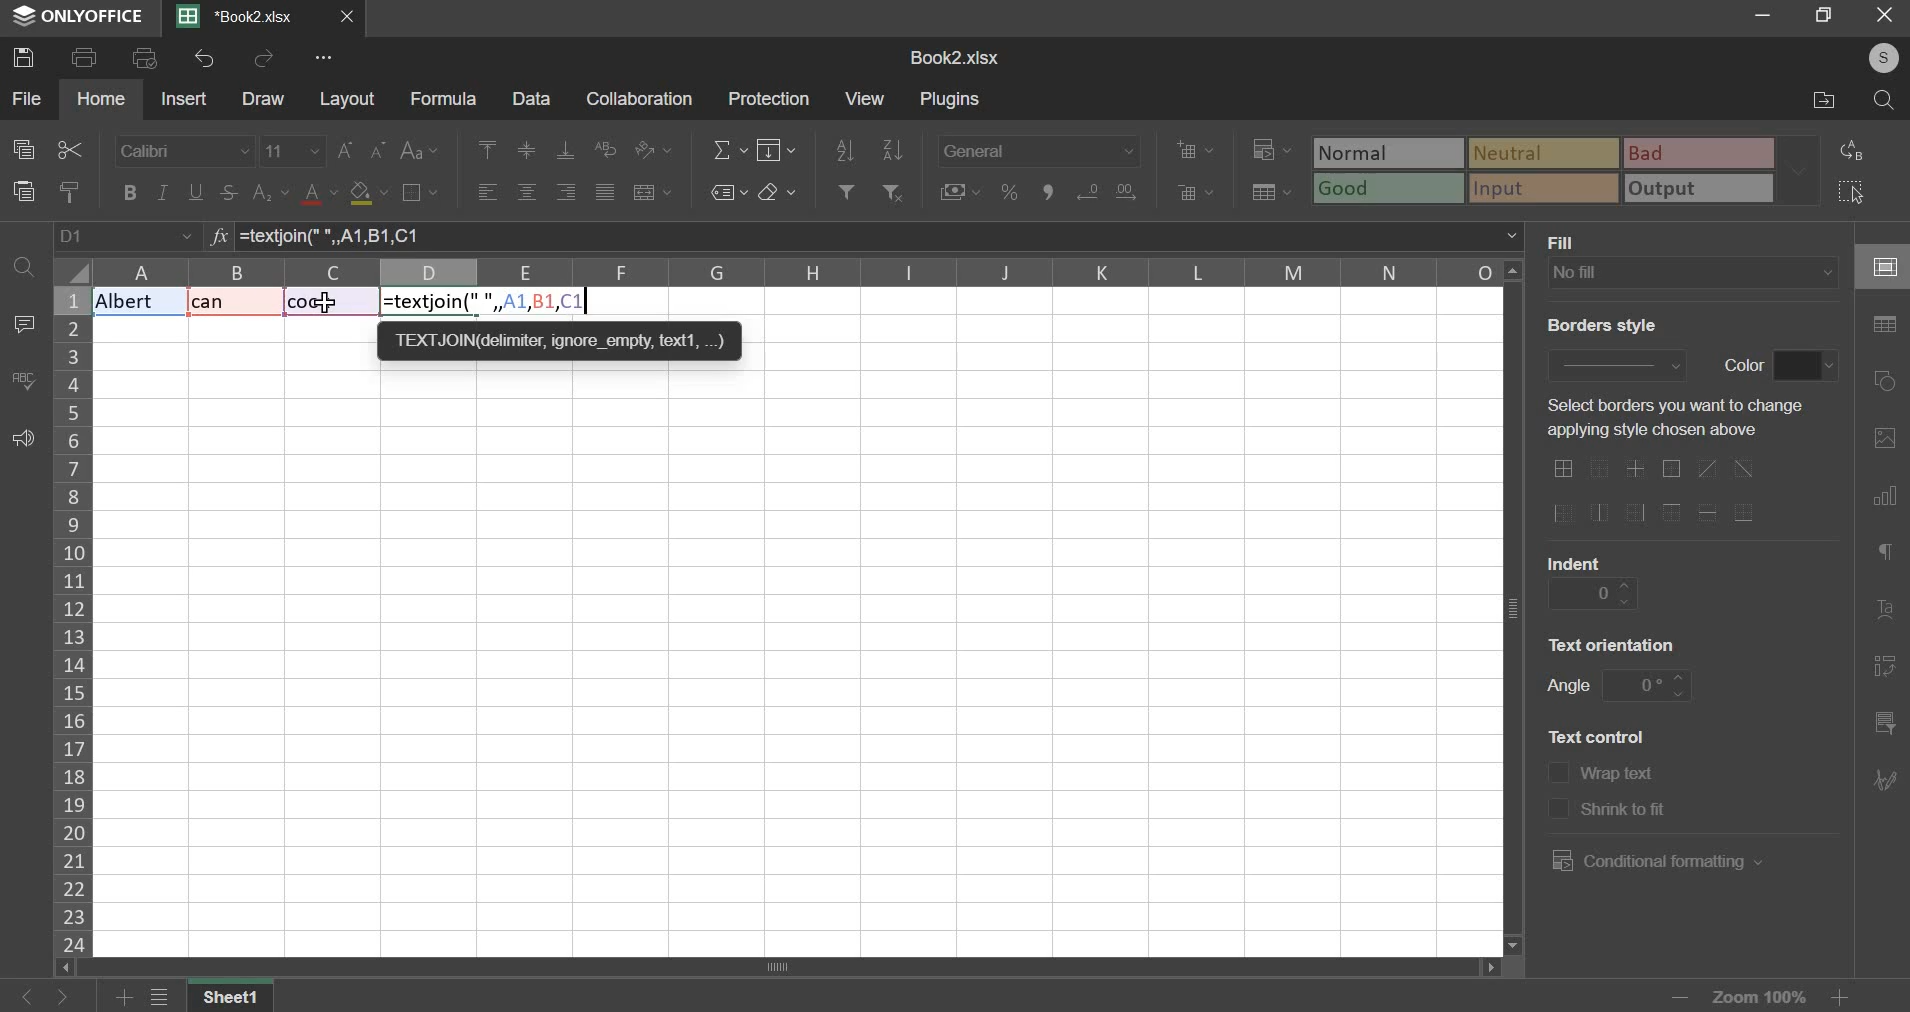  Describe the element at coordinates (162, 192) in the screenshot. I see `italic` at that location.